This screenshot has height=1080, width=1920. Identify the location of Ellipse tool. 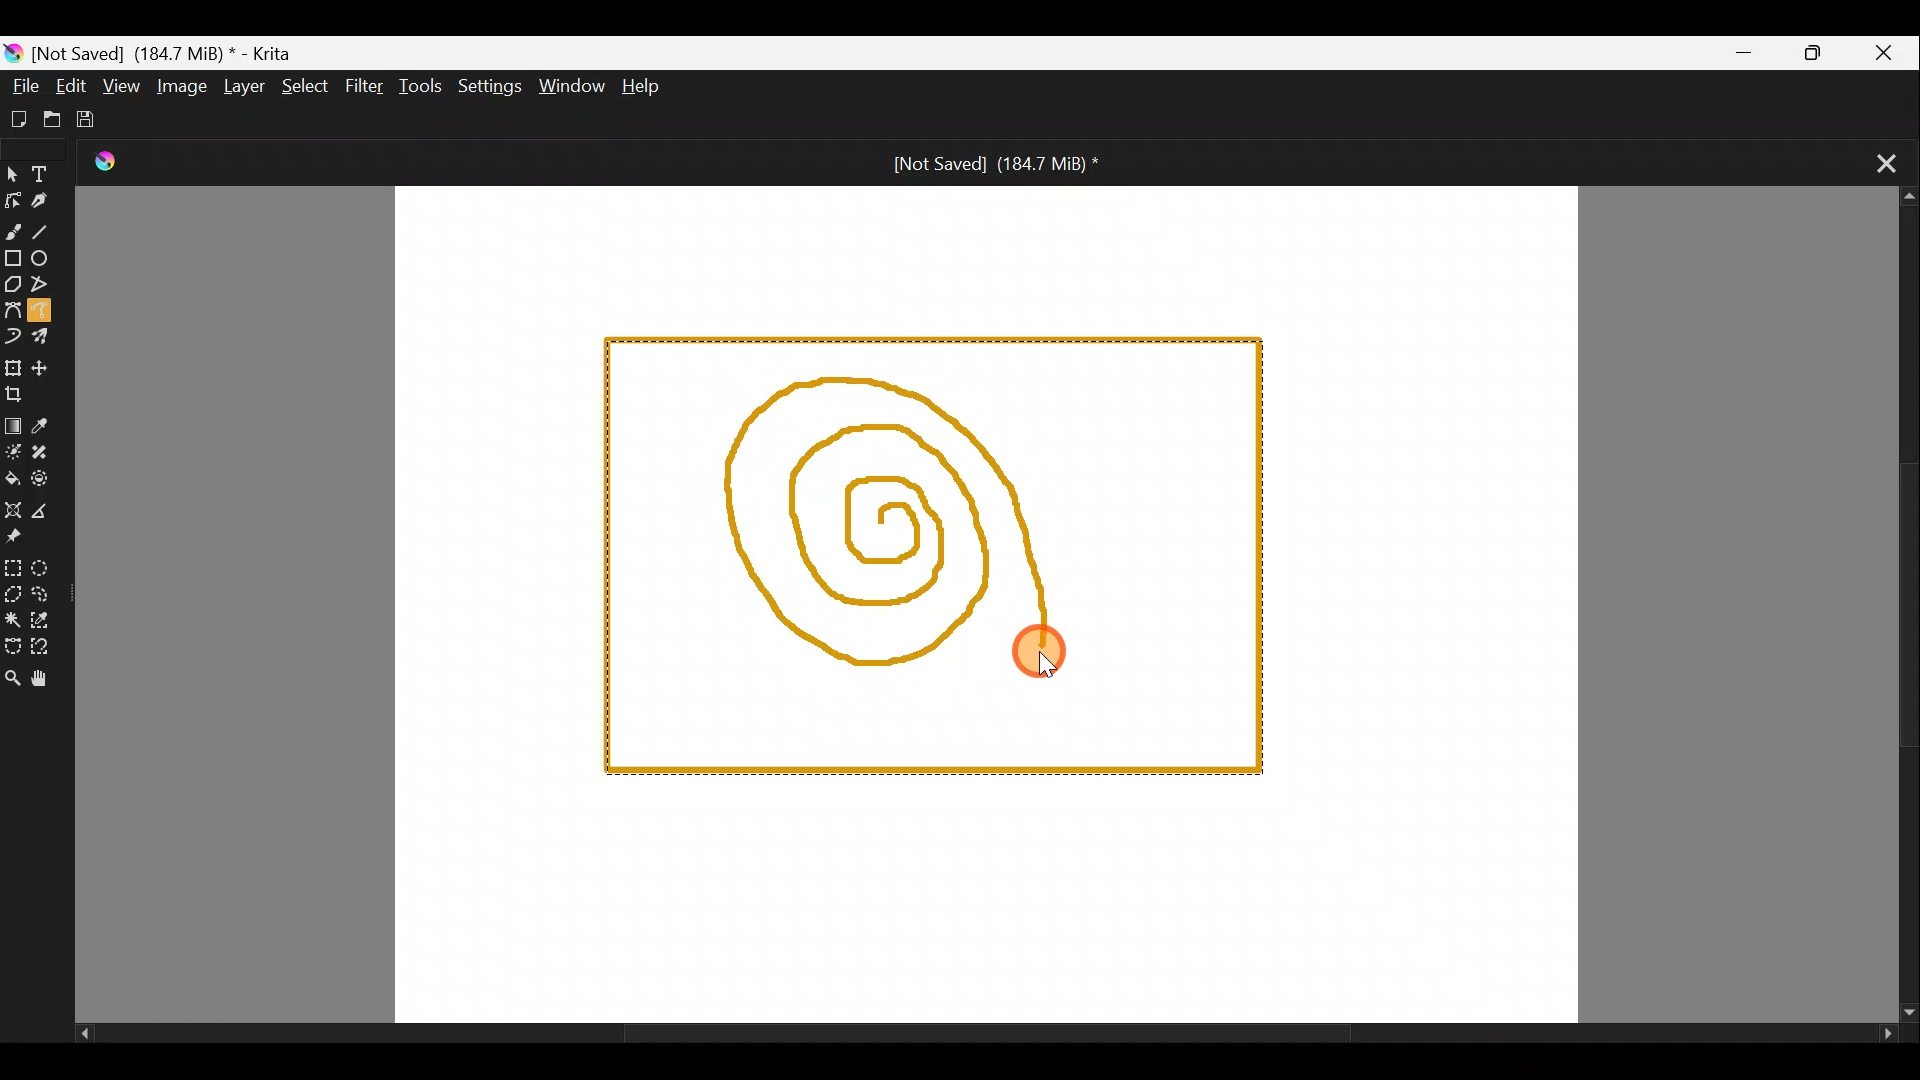
(49, 260).